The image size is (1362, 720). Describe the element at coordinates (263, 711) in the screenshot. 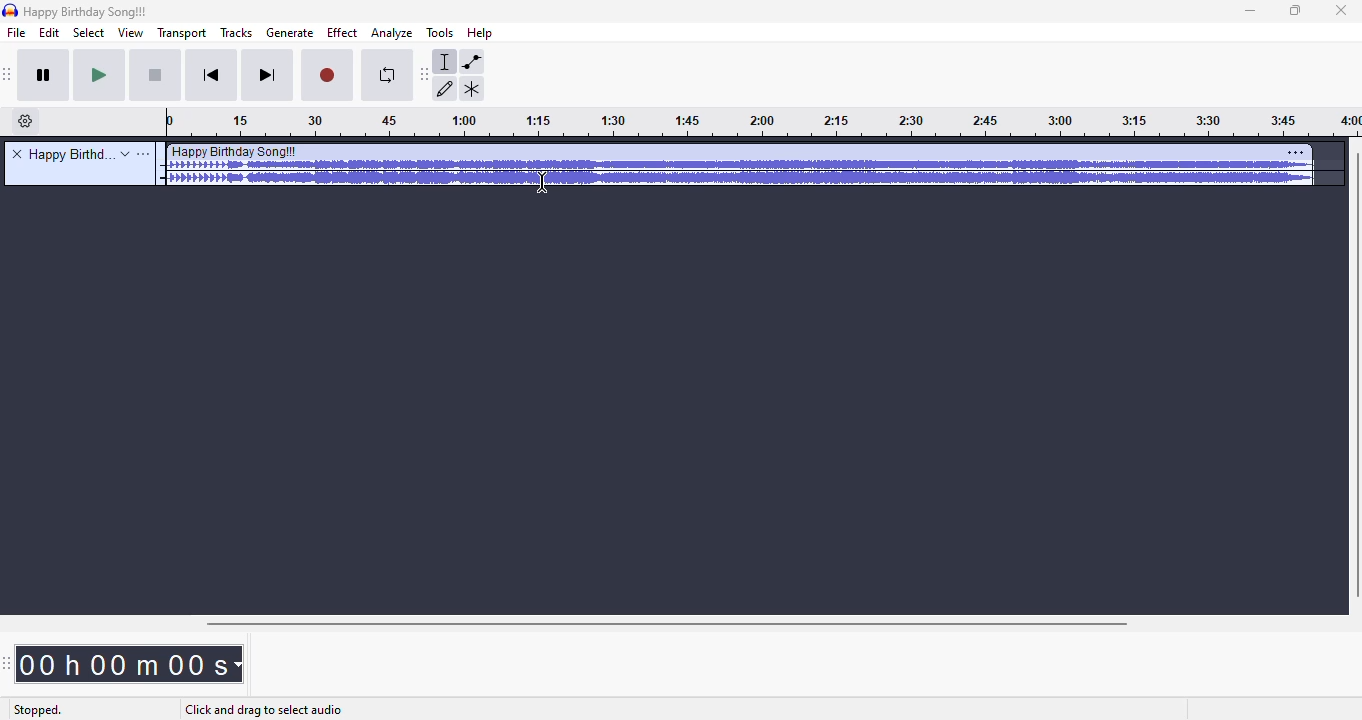

I see `click and drag to select audio` at that location.